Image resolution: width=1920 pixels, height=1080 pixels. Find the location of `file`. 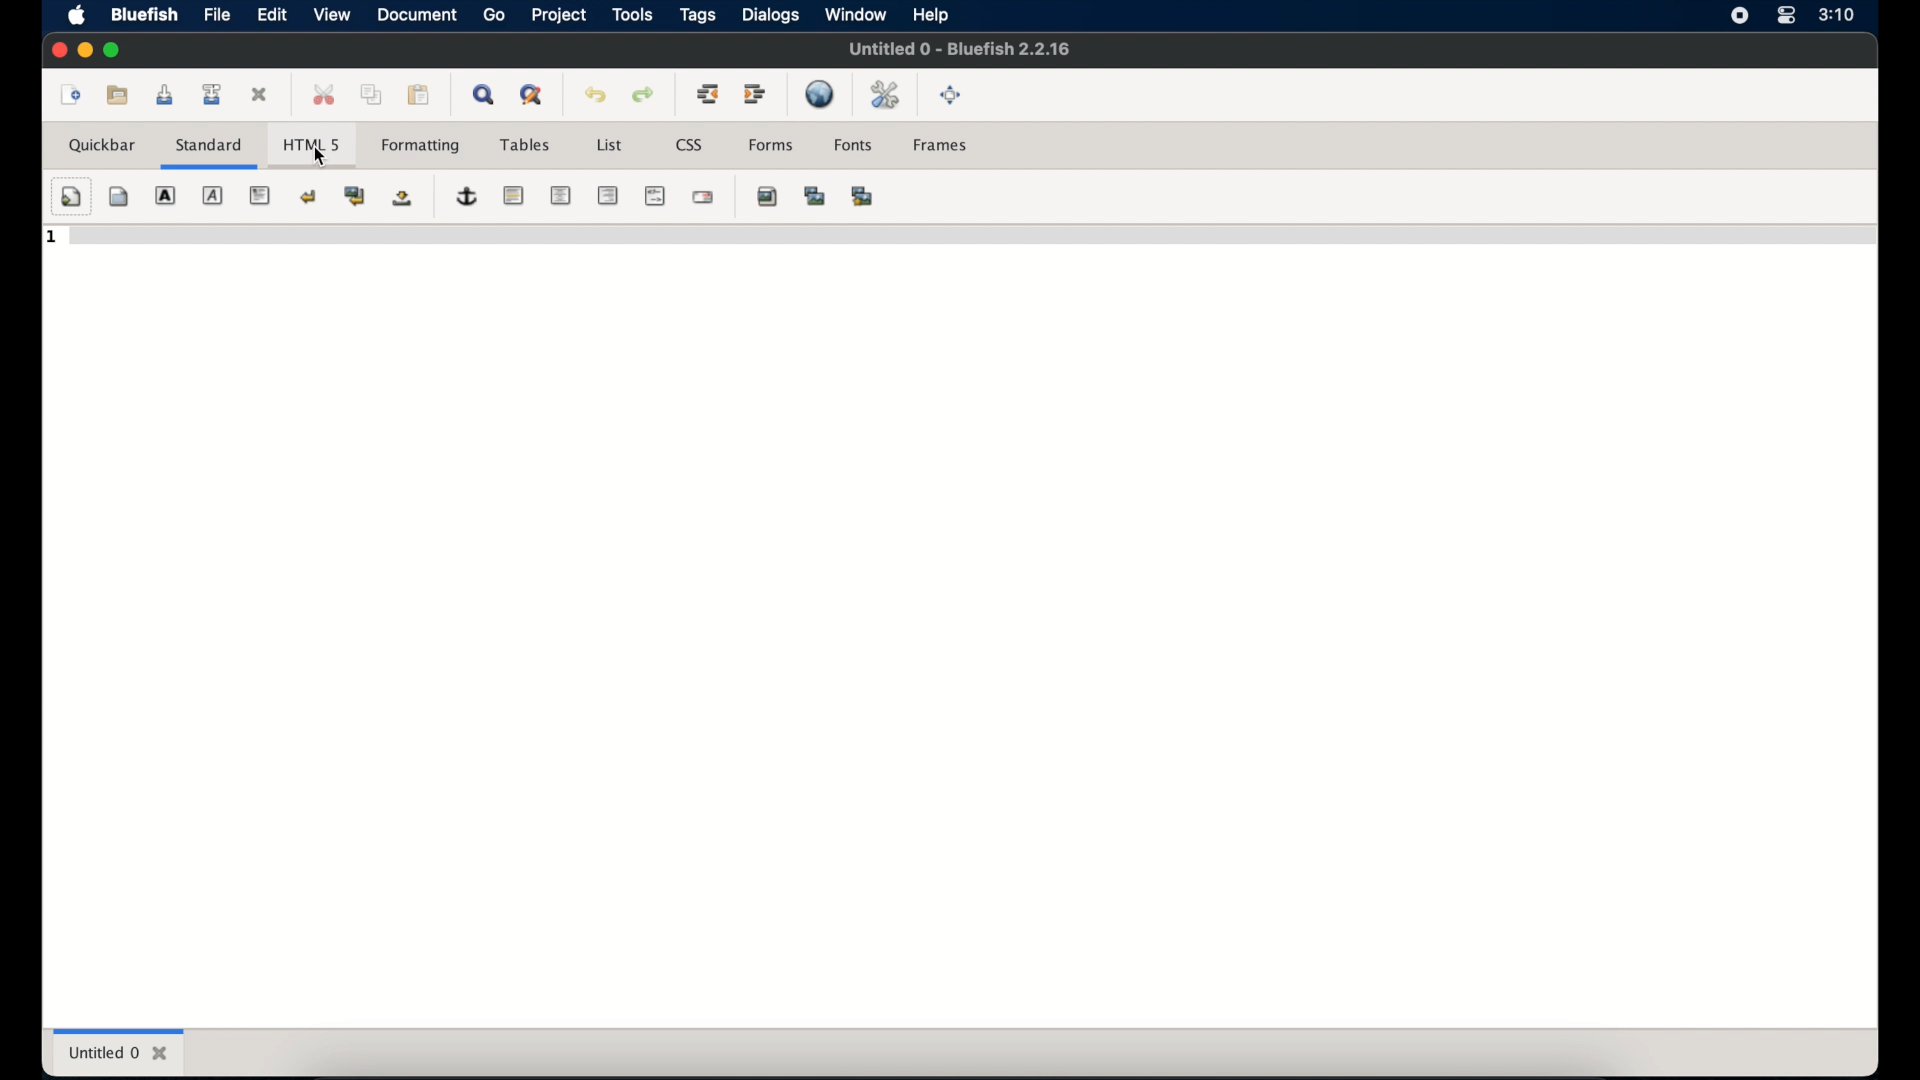

file is located at coordinates (218, 15).